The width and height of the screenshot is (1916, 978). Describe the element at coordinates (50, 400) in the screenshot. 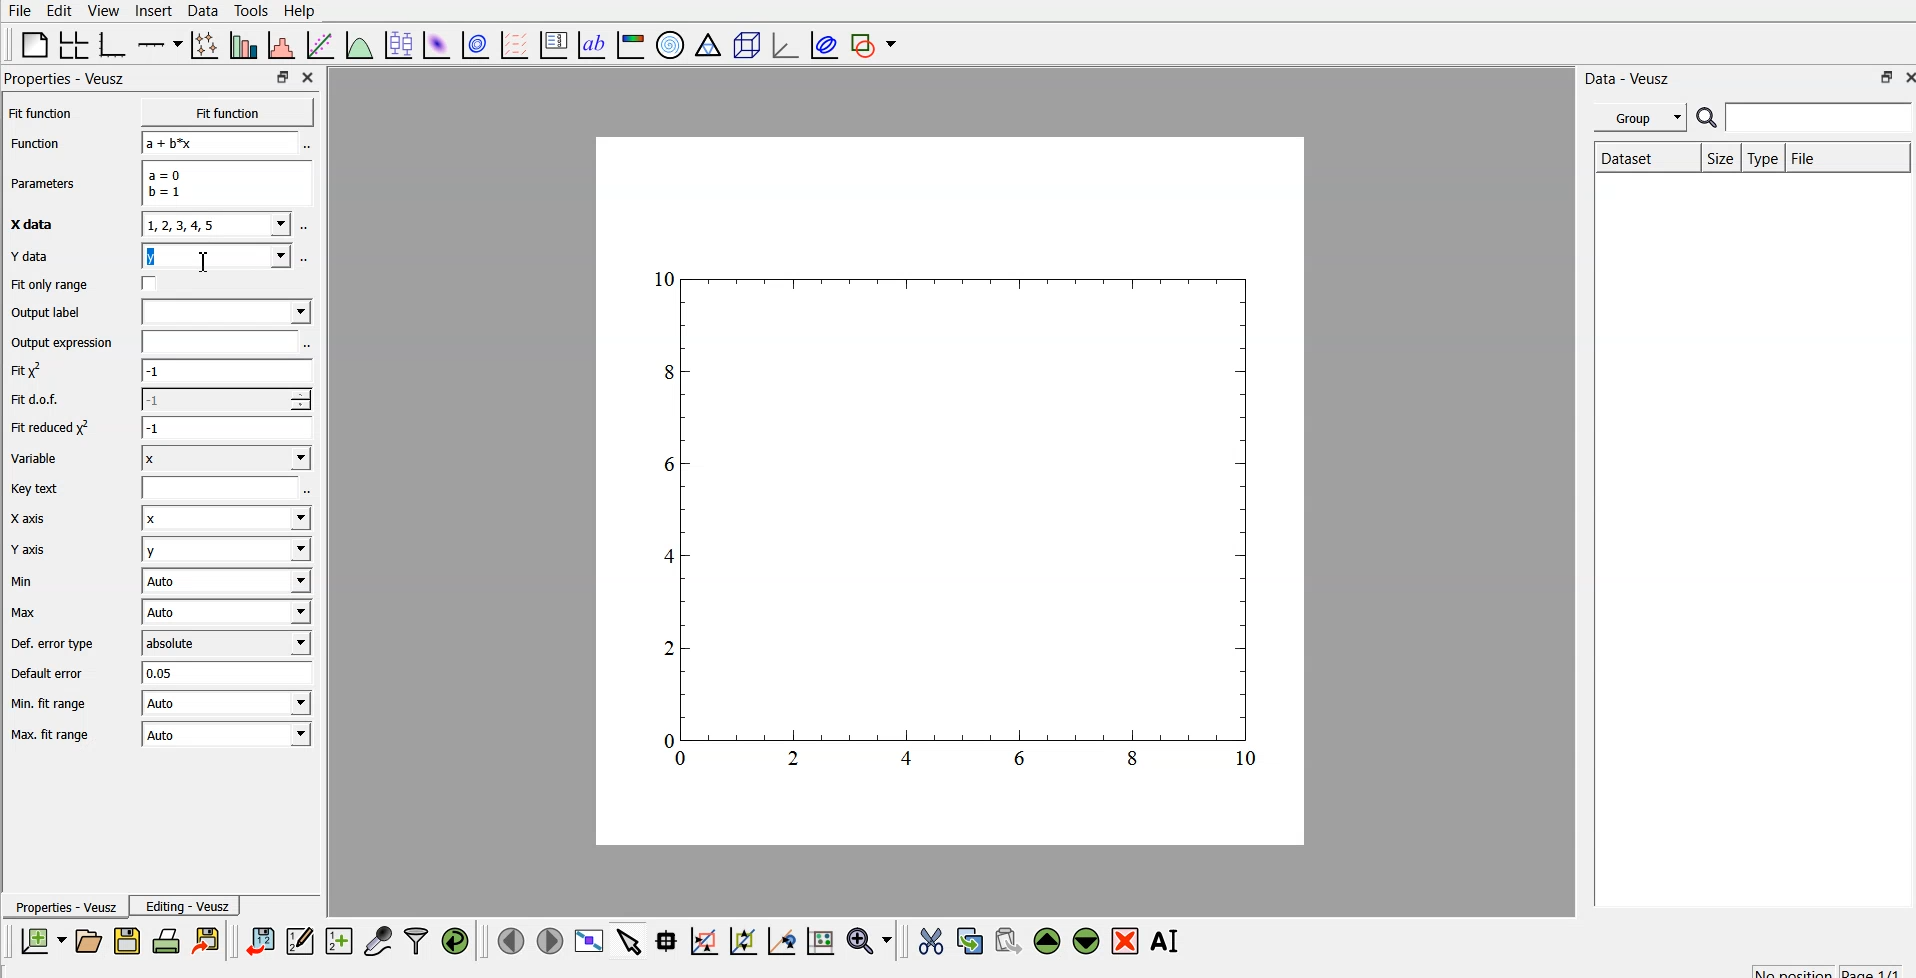

I see `Fit dof.` at that location.